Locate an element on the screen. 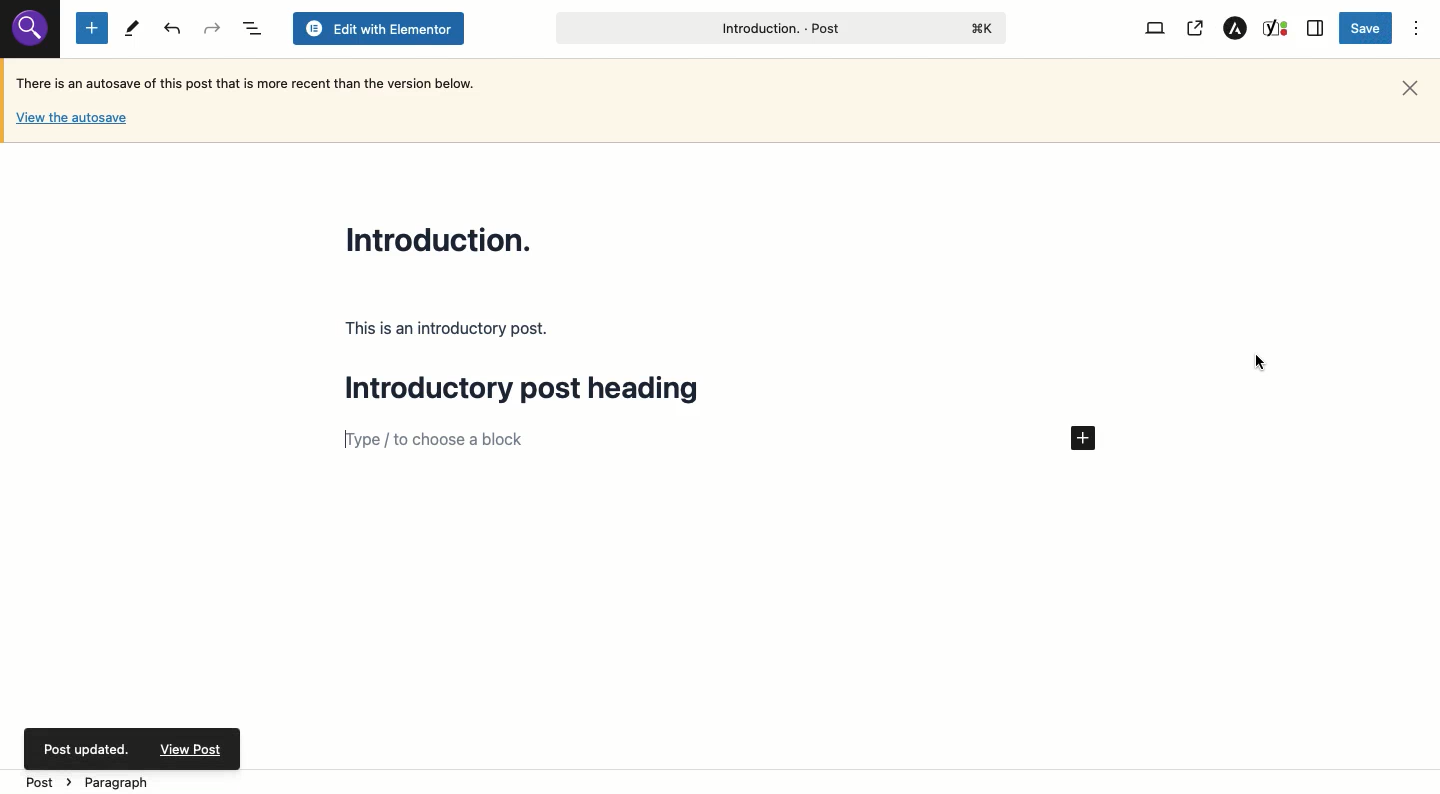 This screenshot has width=1440, height=794. Another block is located at coordinates (690, 440).